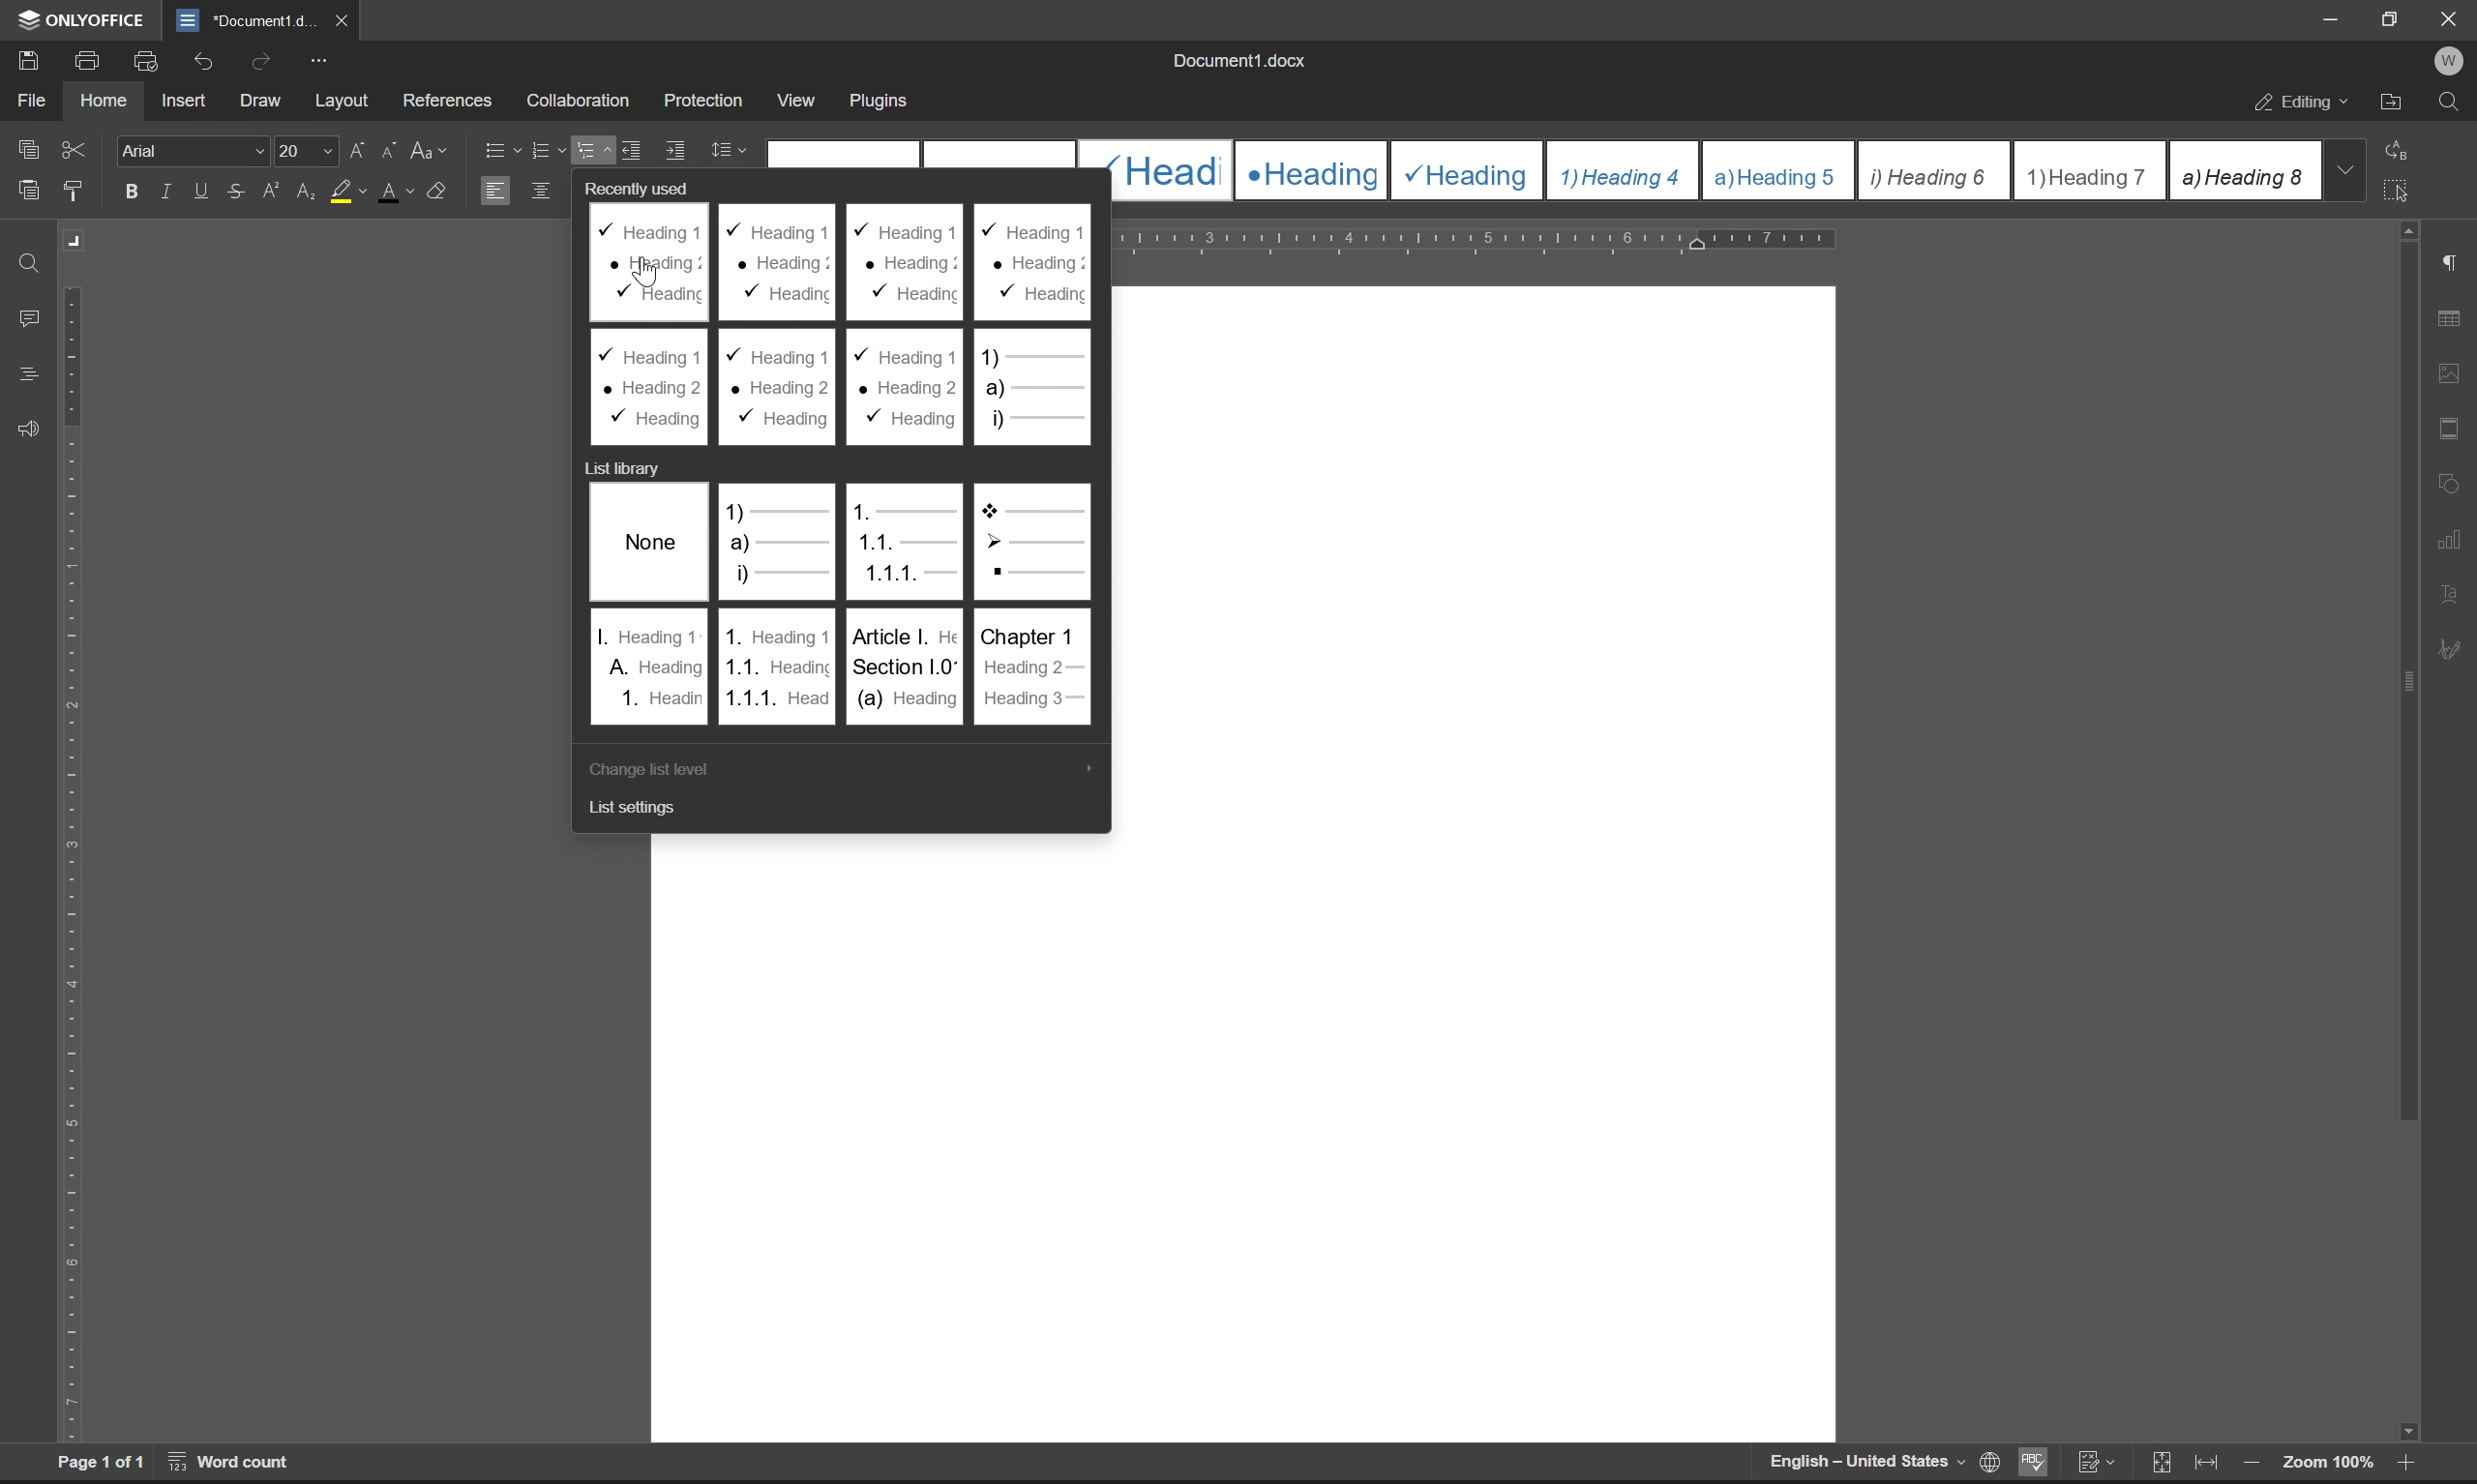 The image size is (2477, 1484). Describe the element at coordinates (274, 191) in the screenshot. I see `superscript` at that location.